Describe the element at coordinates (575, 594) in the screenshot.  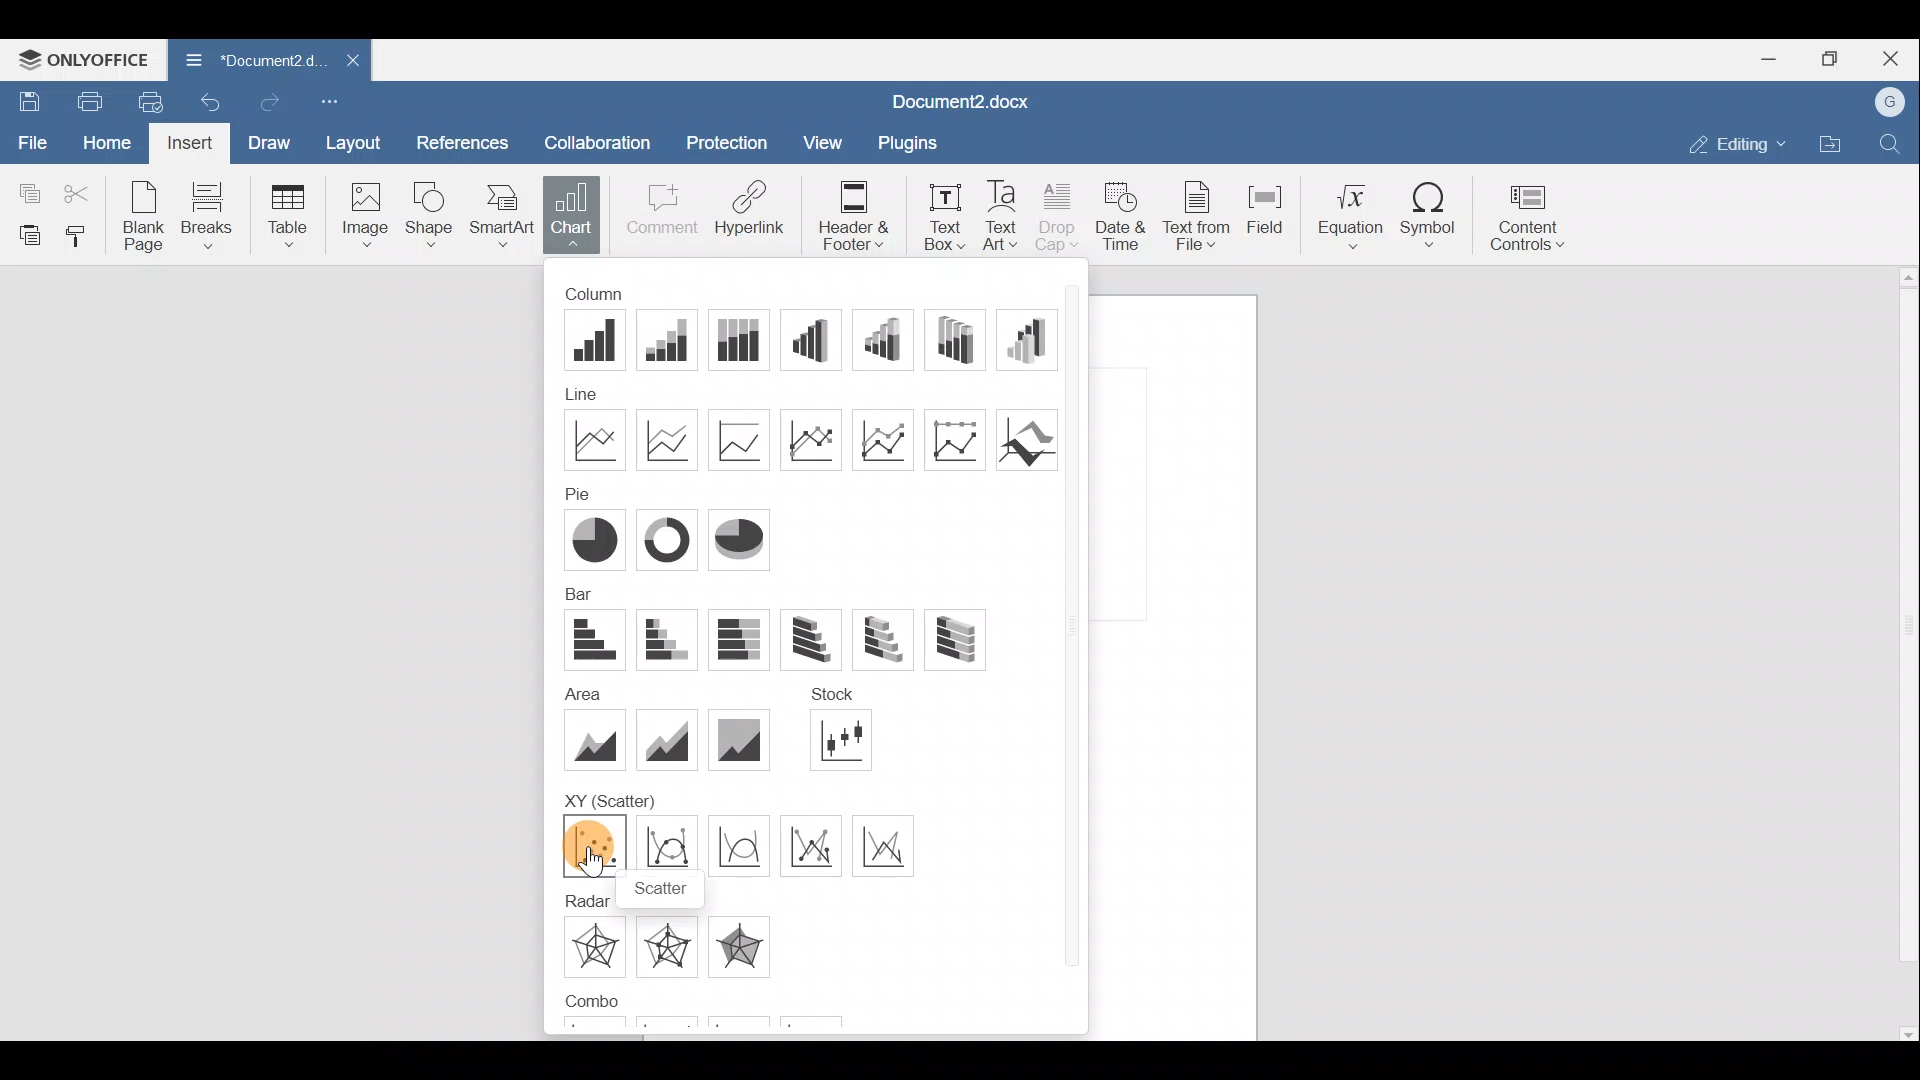
I see `Bar` at that location.